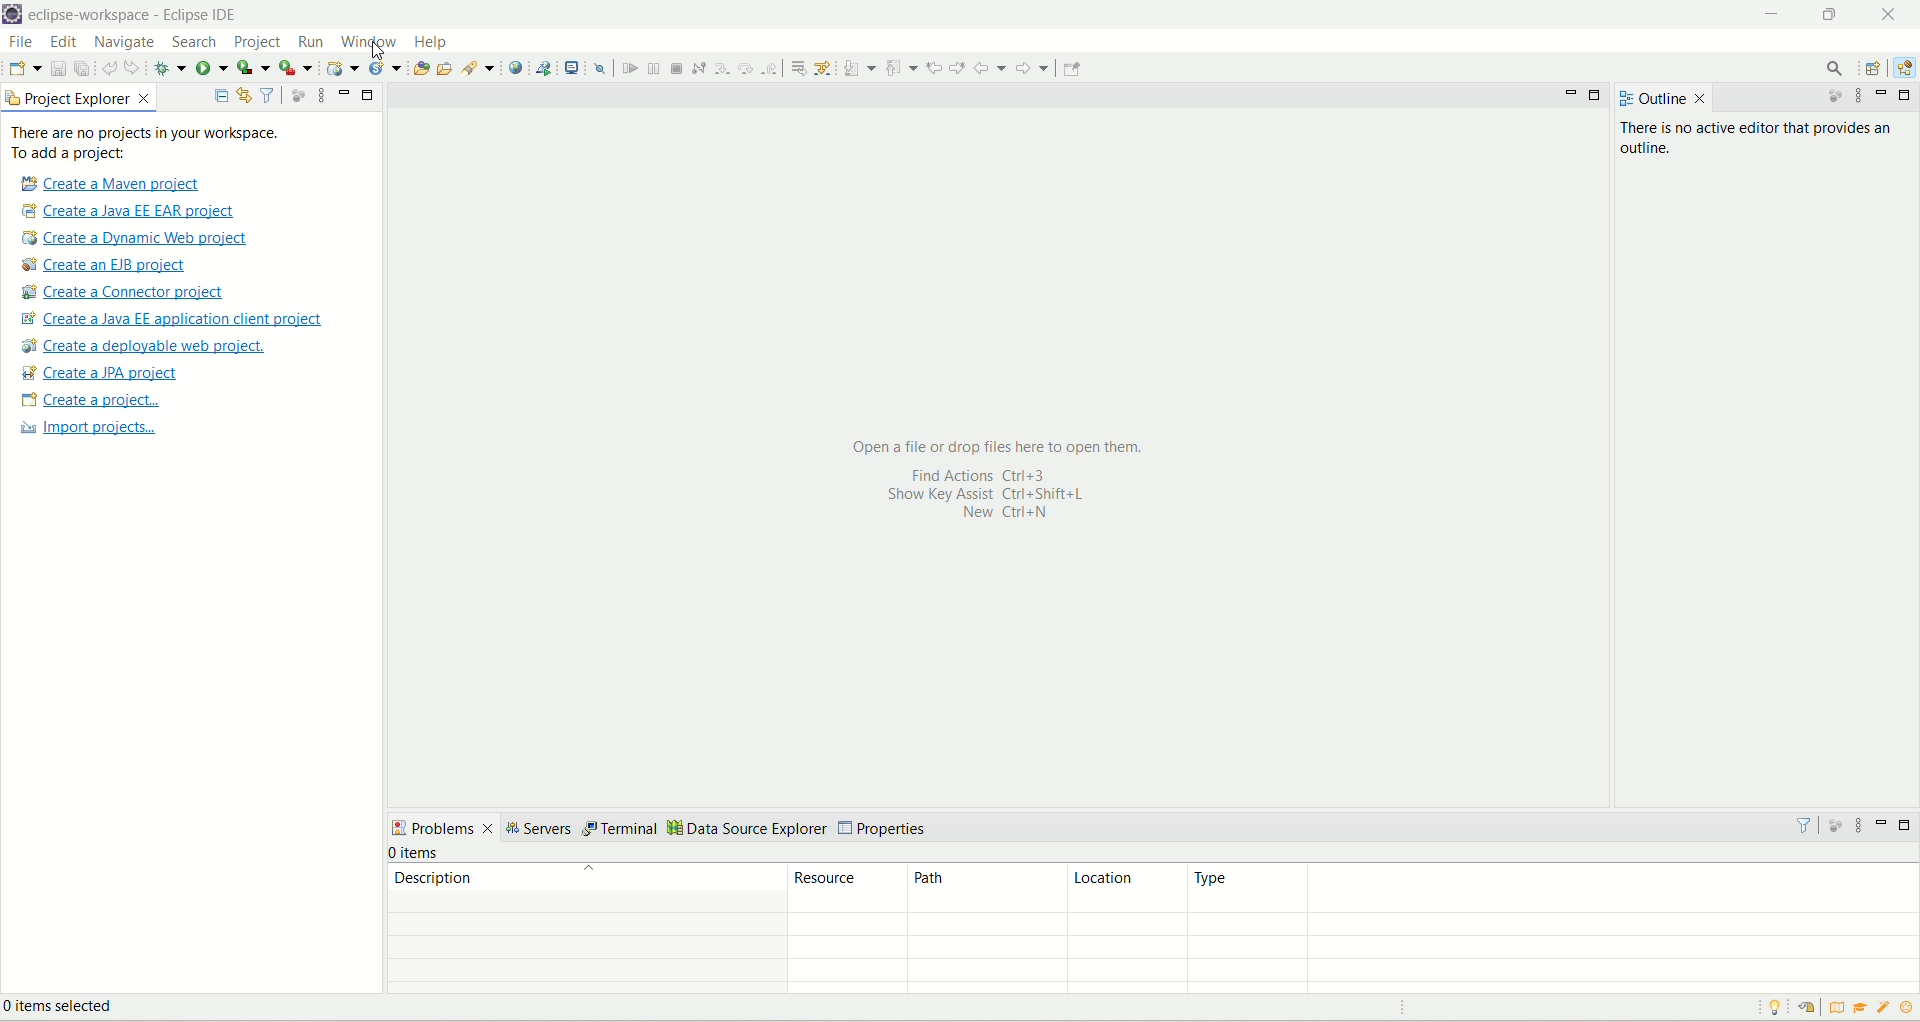 Image resolution: width=1920 pixels, height=1022 pixels. Describe the element at coordinates (574, 66) in the screenshot. I see `open a terminal` at that location.